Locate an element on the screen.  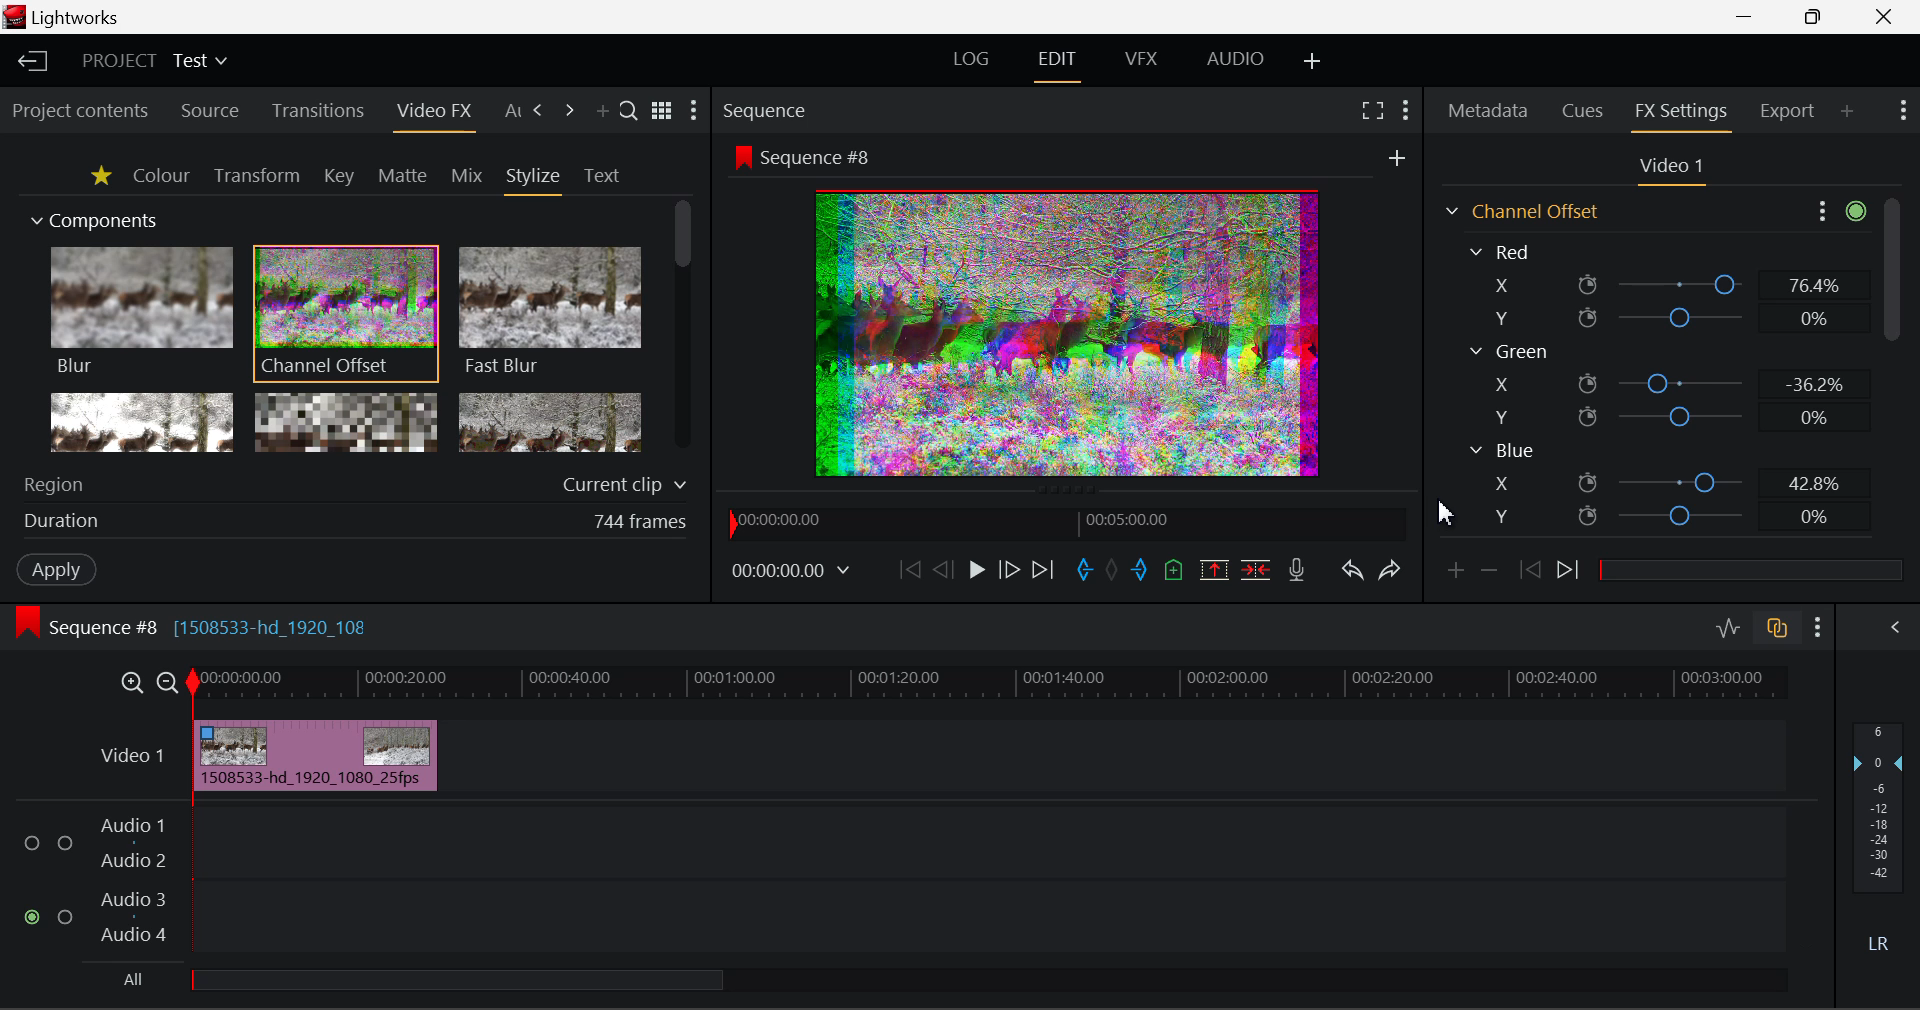
Undo is located at coordinates (1355, 573).